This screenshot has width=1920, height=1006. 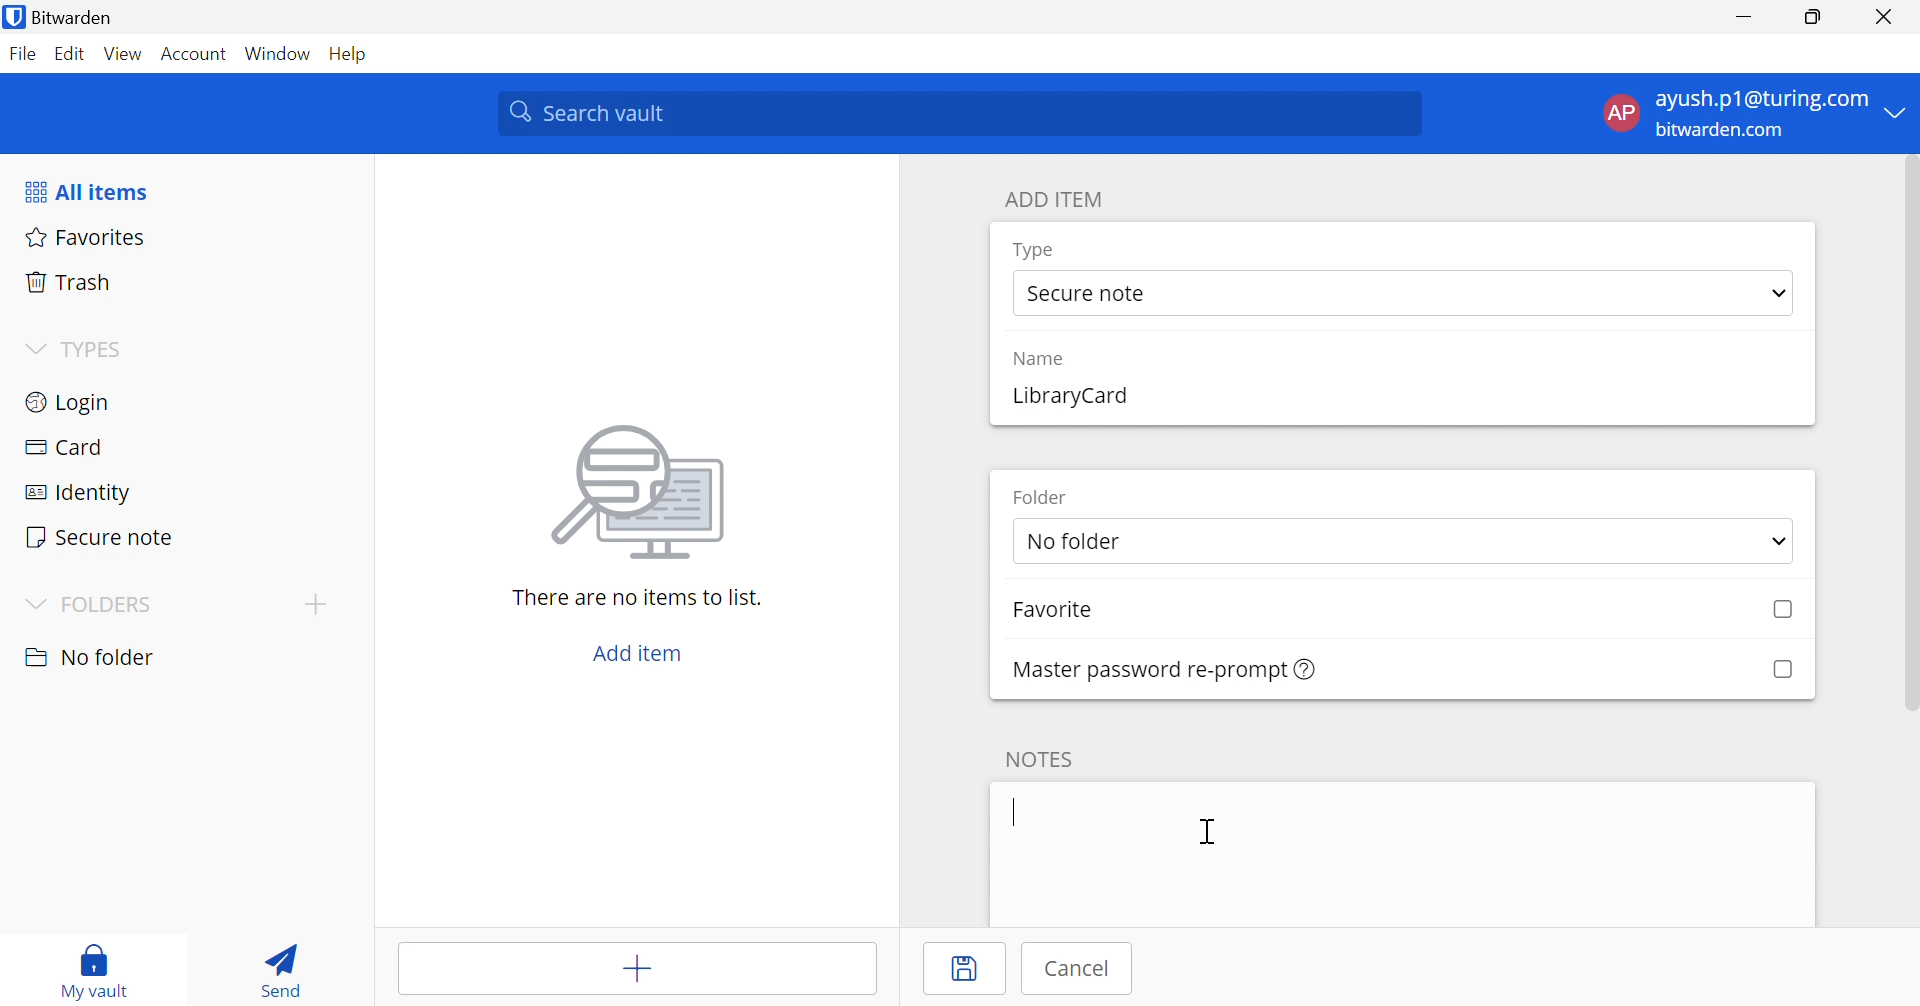 What do you see at coordinates (92, 604) in the screenshot?
I see `FOLDERS` at bounding box center [92, 604].